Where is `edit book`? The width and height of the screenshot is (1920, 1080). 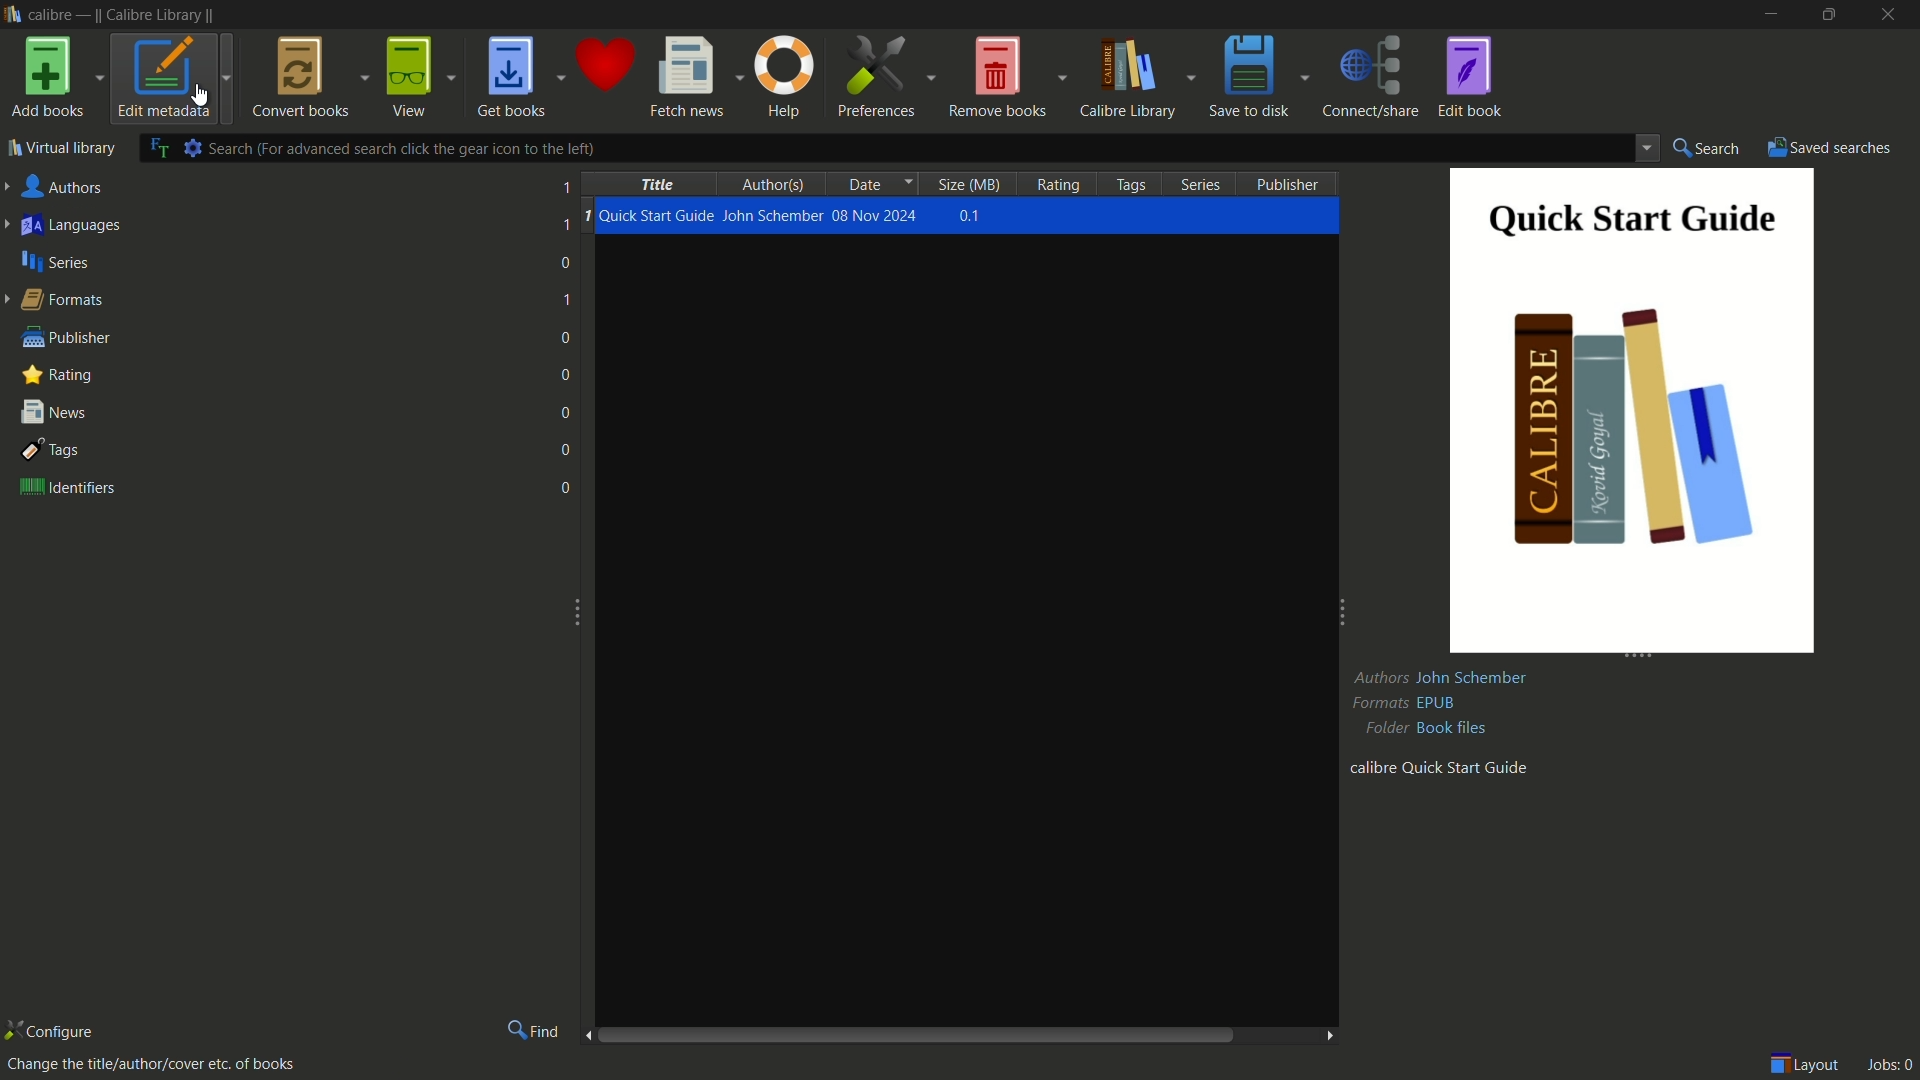 edit book is located at coordinates (1470, 77).